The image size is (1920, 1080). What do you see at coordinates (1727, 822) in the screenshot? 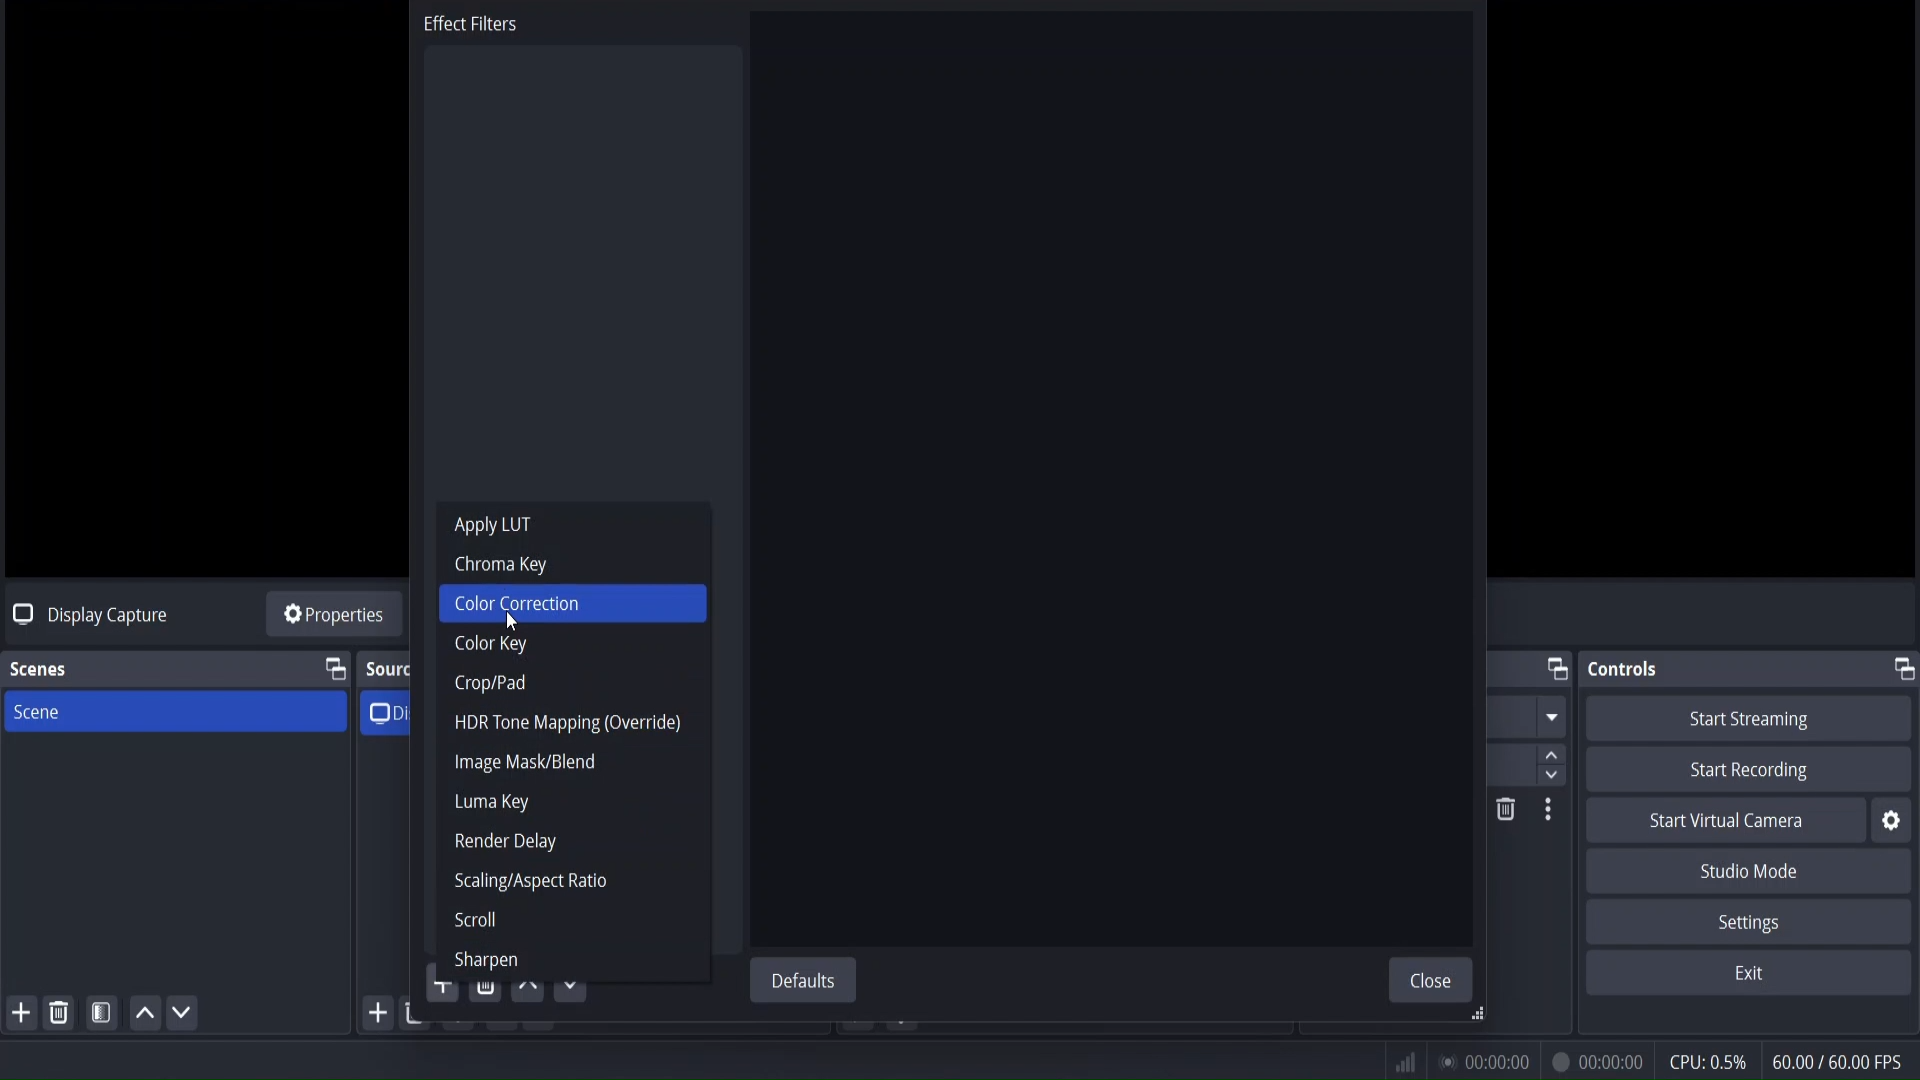
I see `start virtual camera` at bounding box center [1727, 822].